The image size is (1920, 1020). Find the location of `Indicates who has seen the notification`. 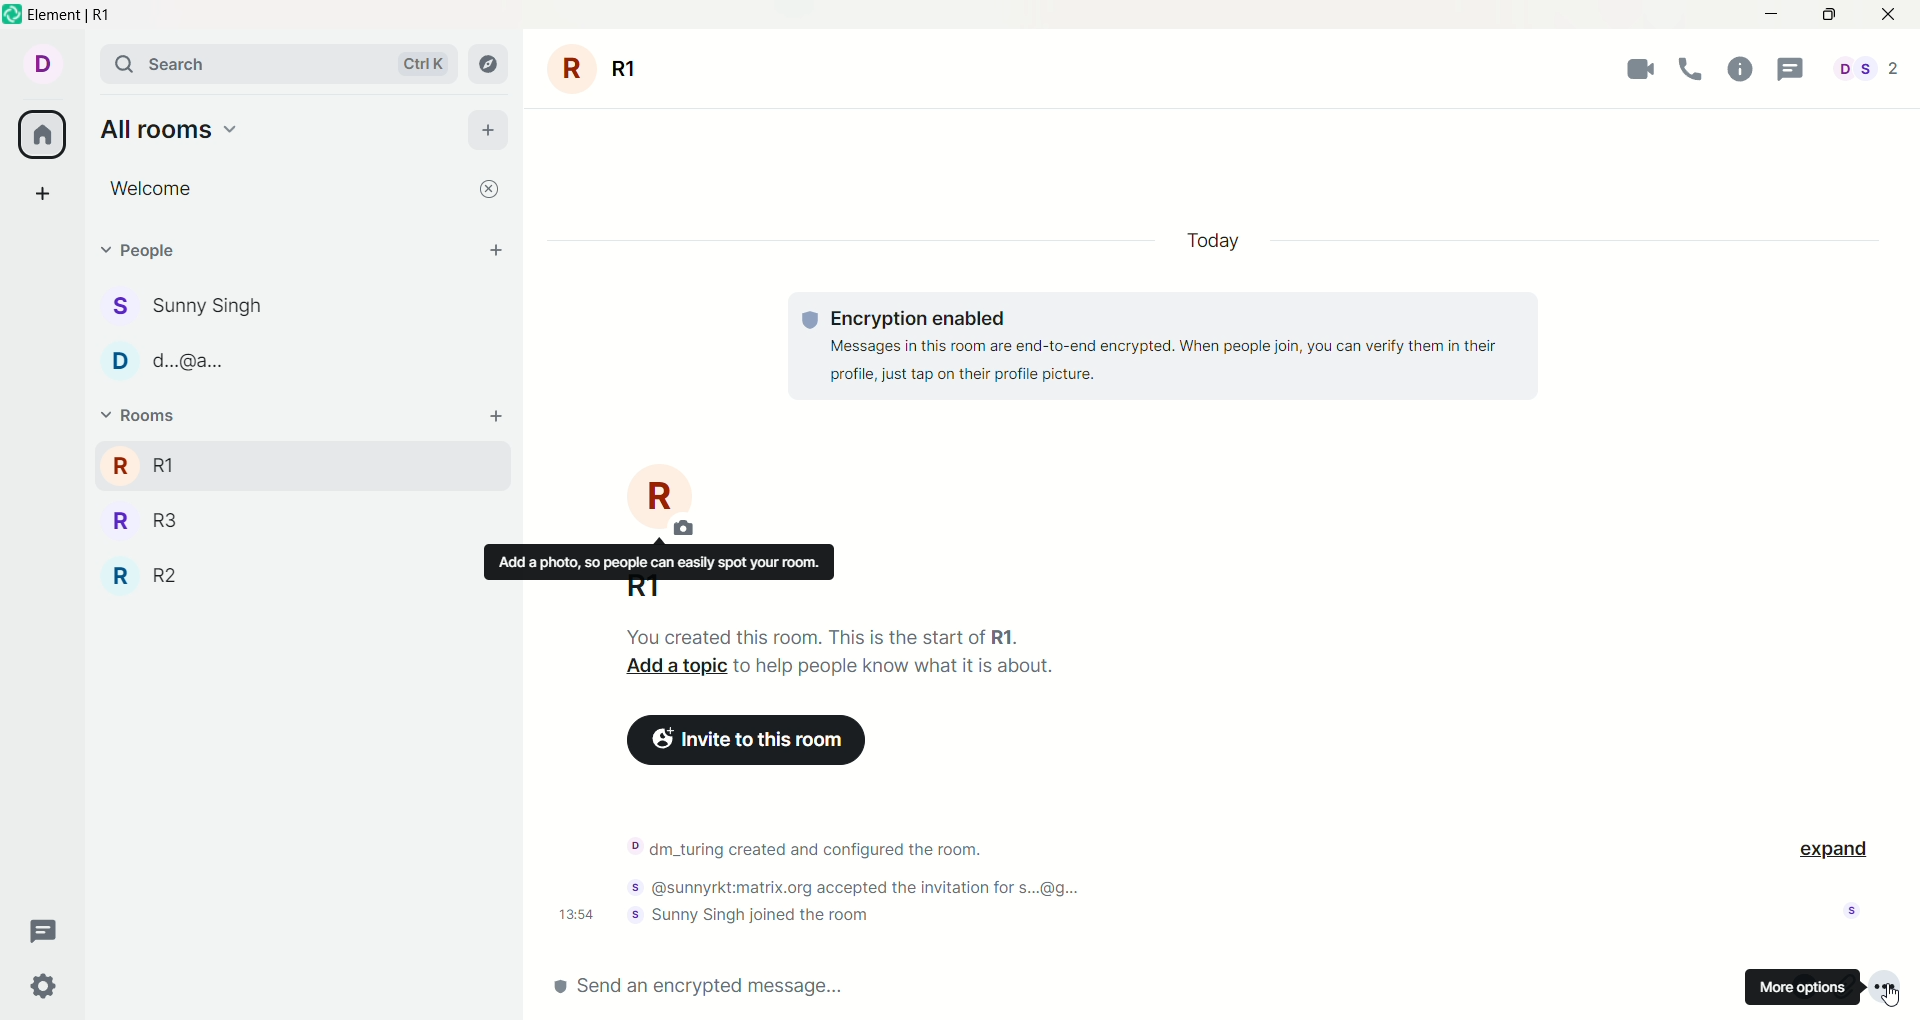

Indicates who has seen the notification is located at coordinates (1852, 910).